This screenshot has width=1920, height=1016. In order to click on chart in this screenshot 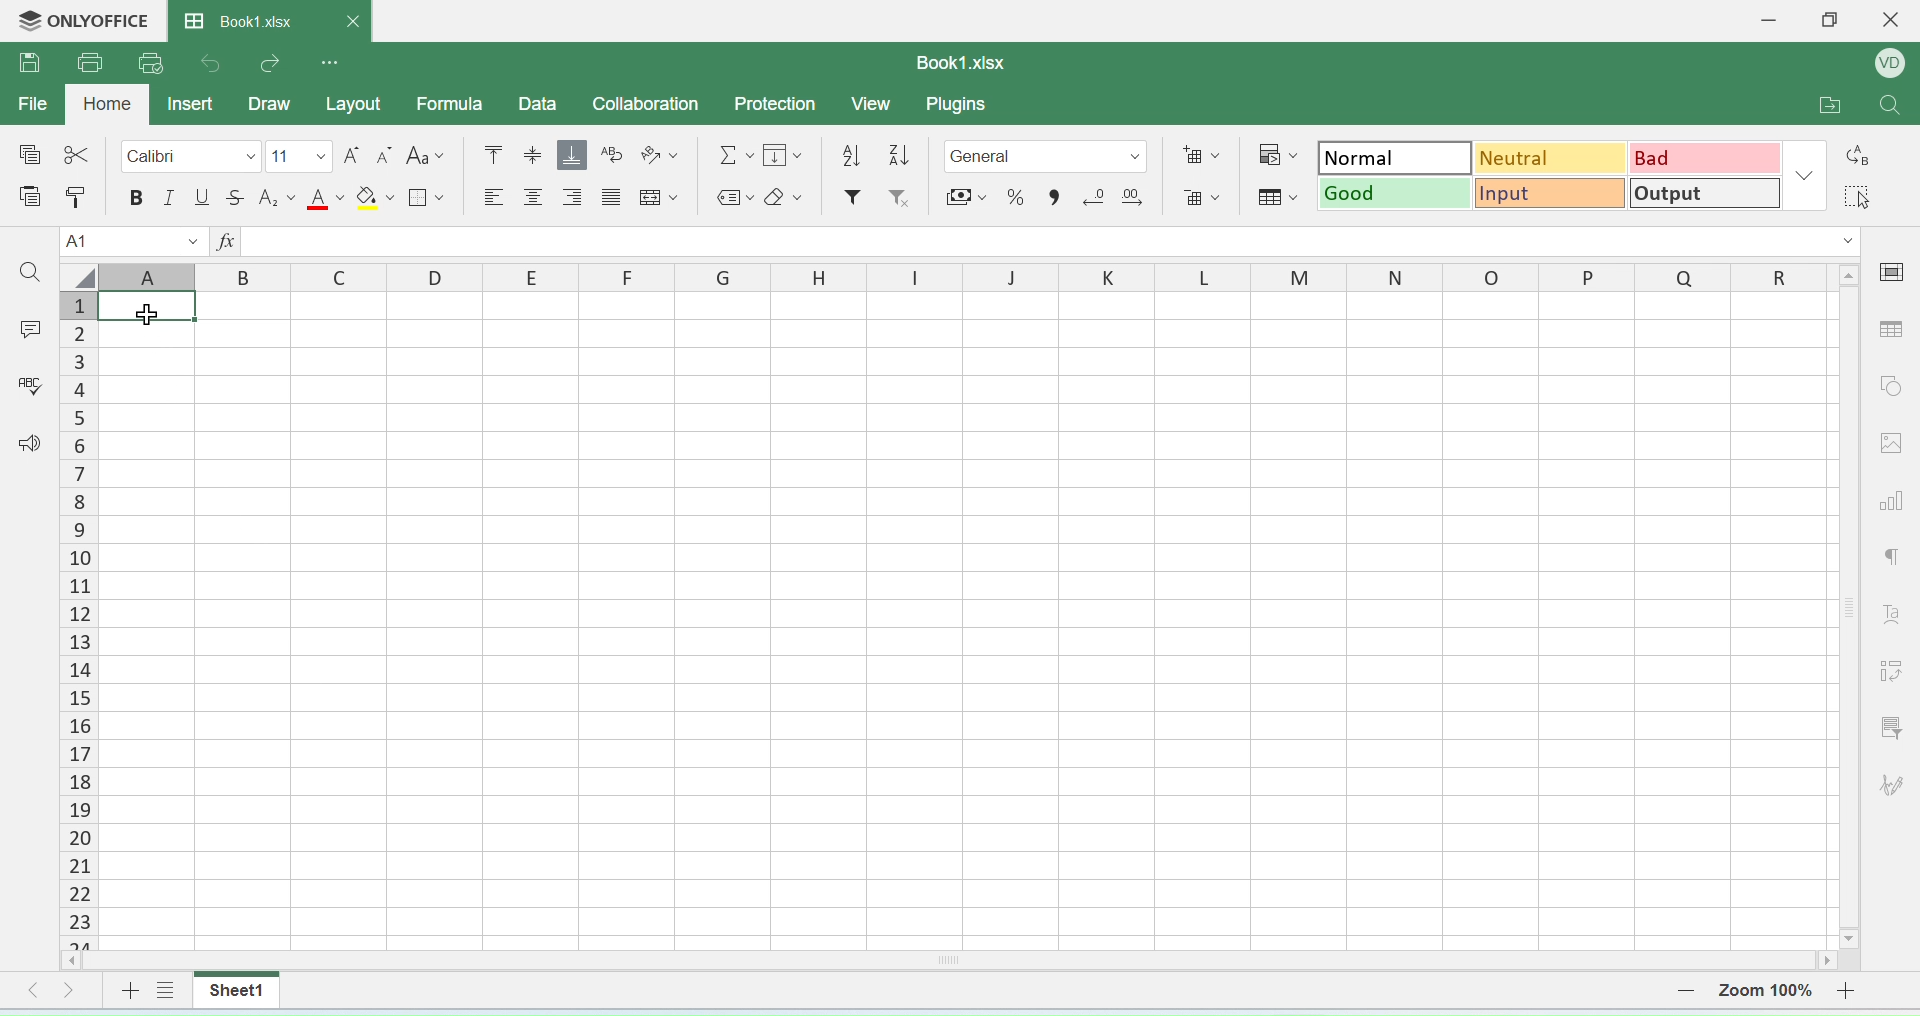, I will do `click(1894, 498)`.